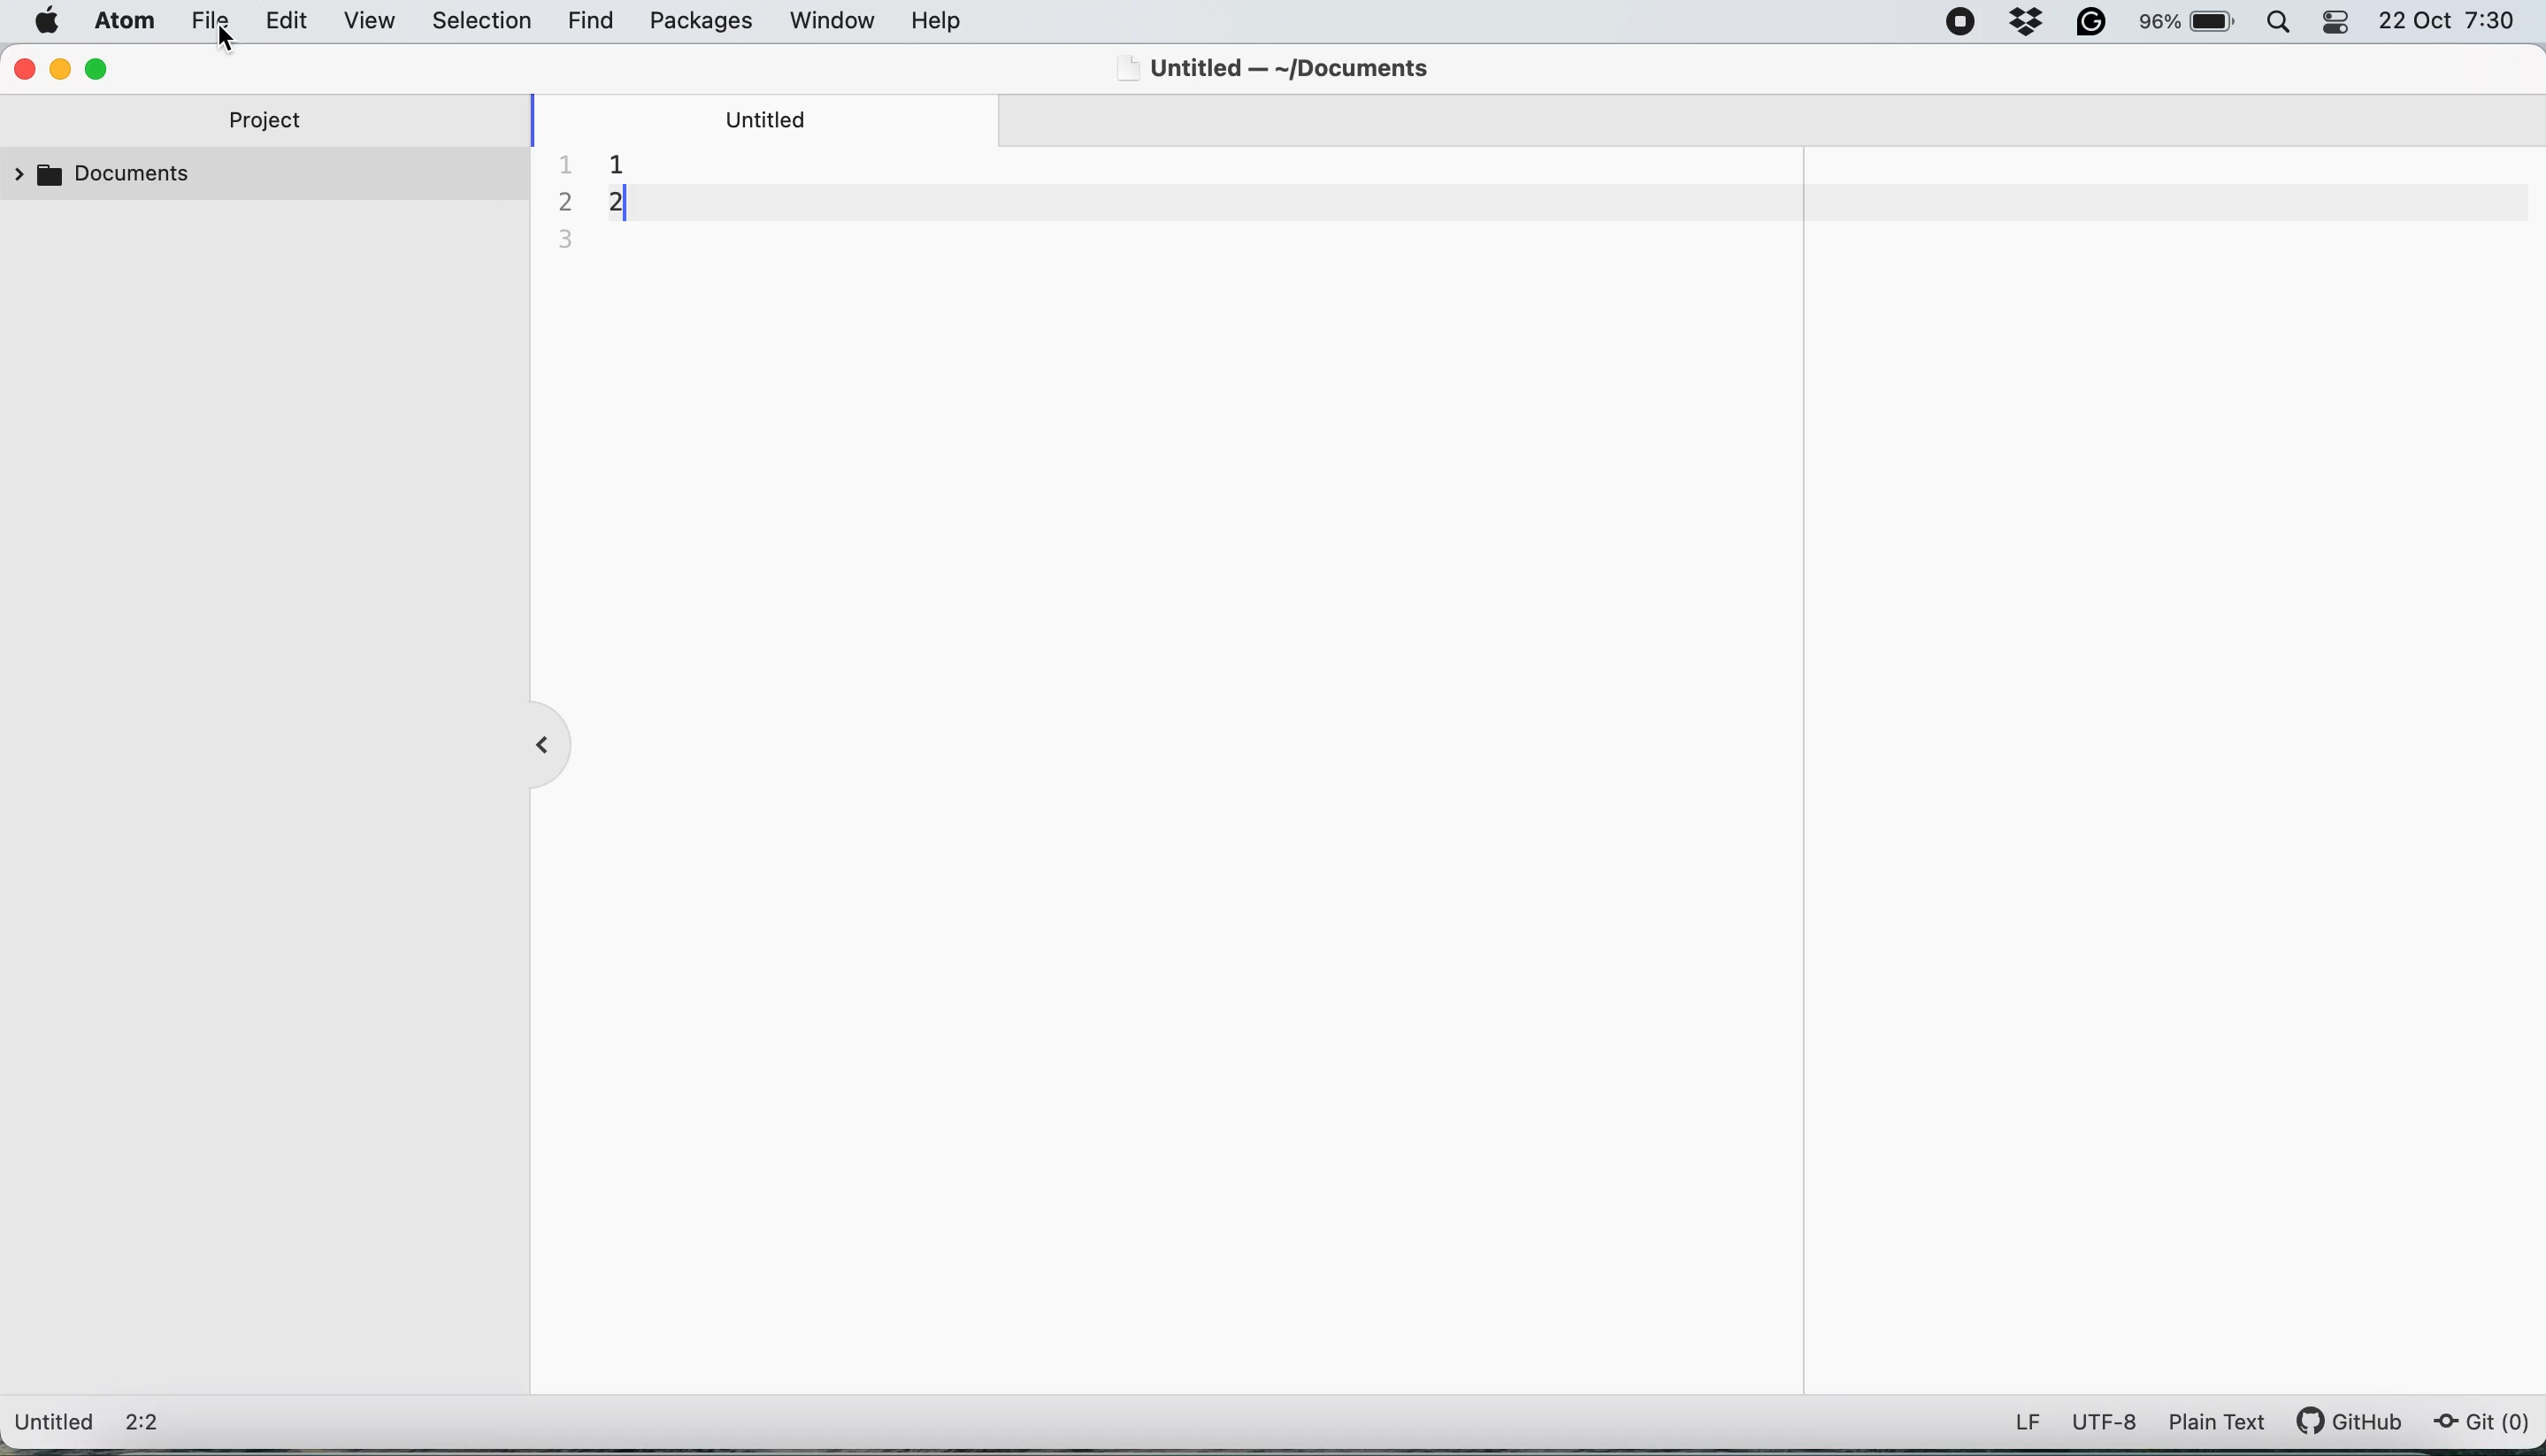 The height and width of the screenshot is (1456, 2546). Describe the element at coordinates (702, 22) in the screenshot. I see `packages` at that location.